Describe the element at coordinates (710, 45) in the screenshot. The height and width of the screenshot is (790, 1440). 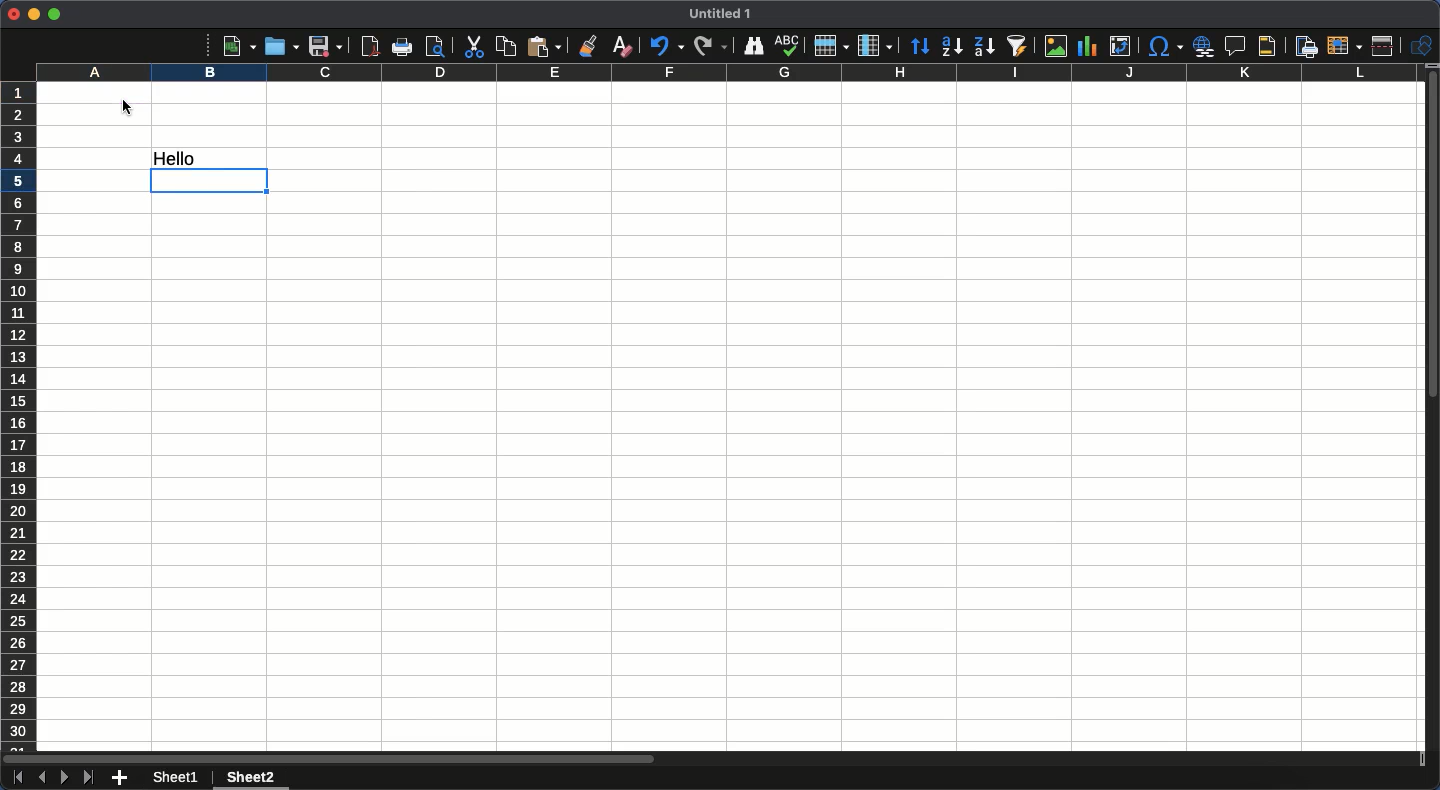
I see `Redo` at that location.